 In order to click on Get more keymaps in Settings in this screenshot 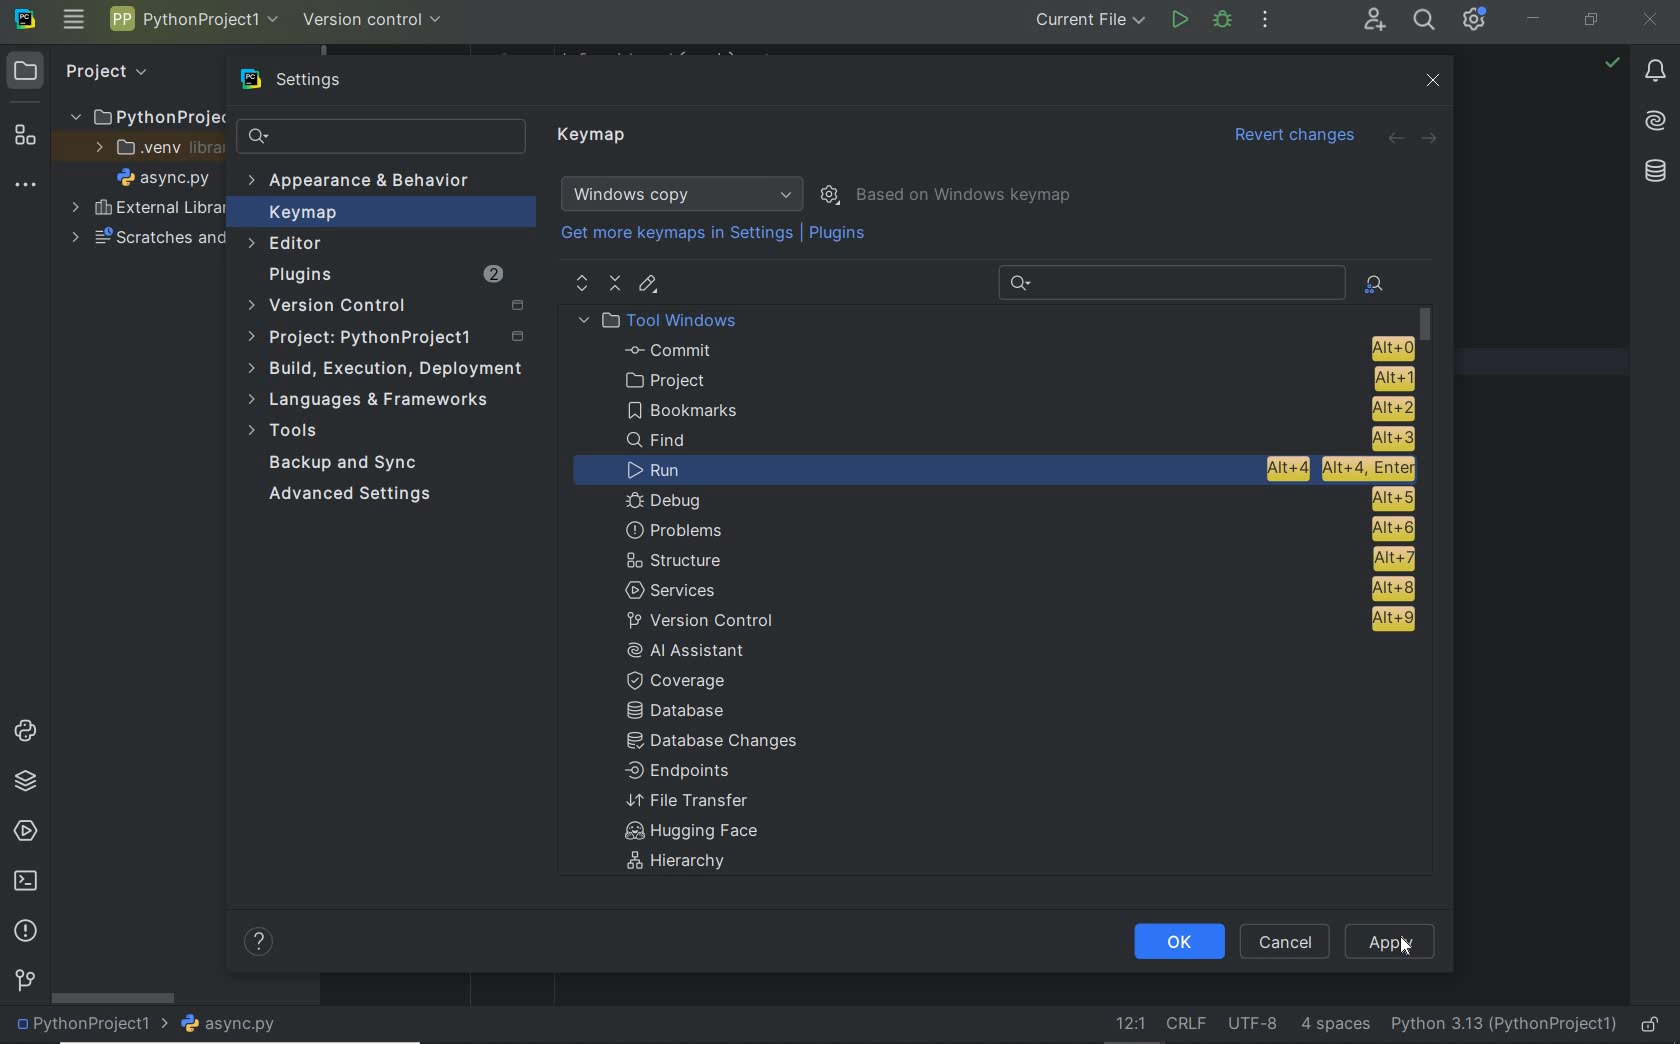, I will do `click(668, 234)`.